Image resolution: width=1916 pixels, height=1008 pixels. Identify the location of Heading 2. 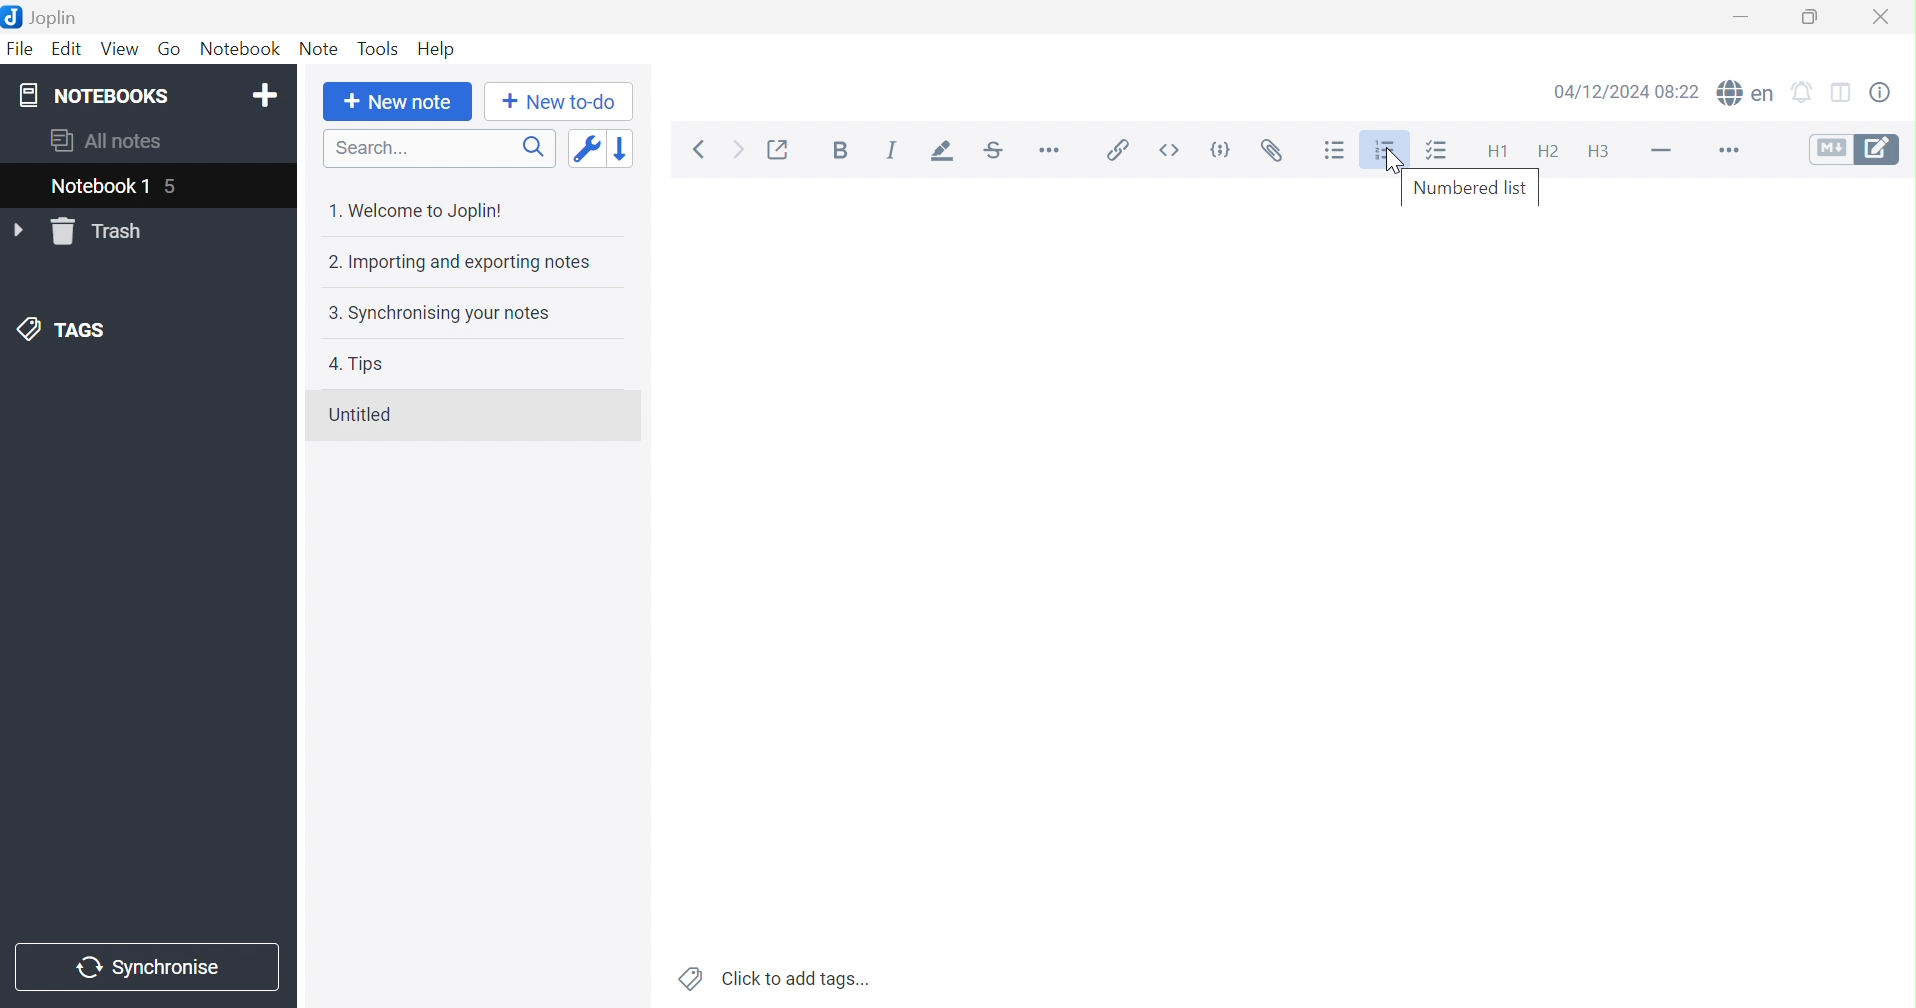
(1547, 148).